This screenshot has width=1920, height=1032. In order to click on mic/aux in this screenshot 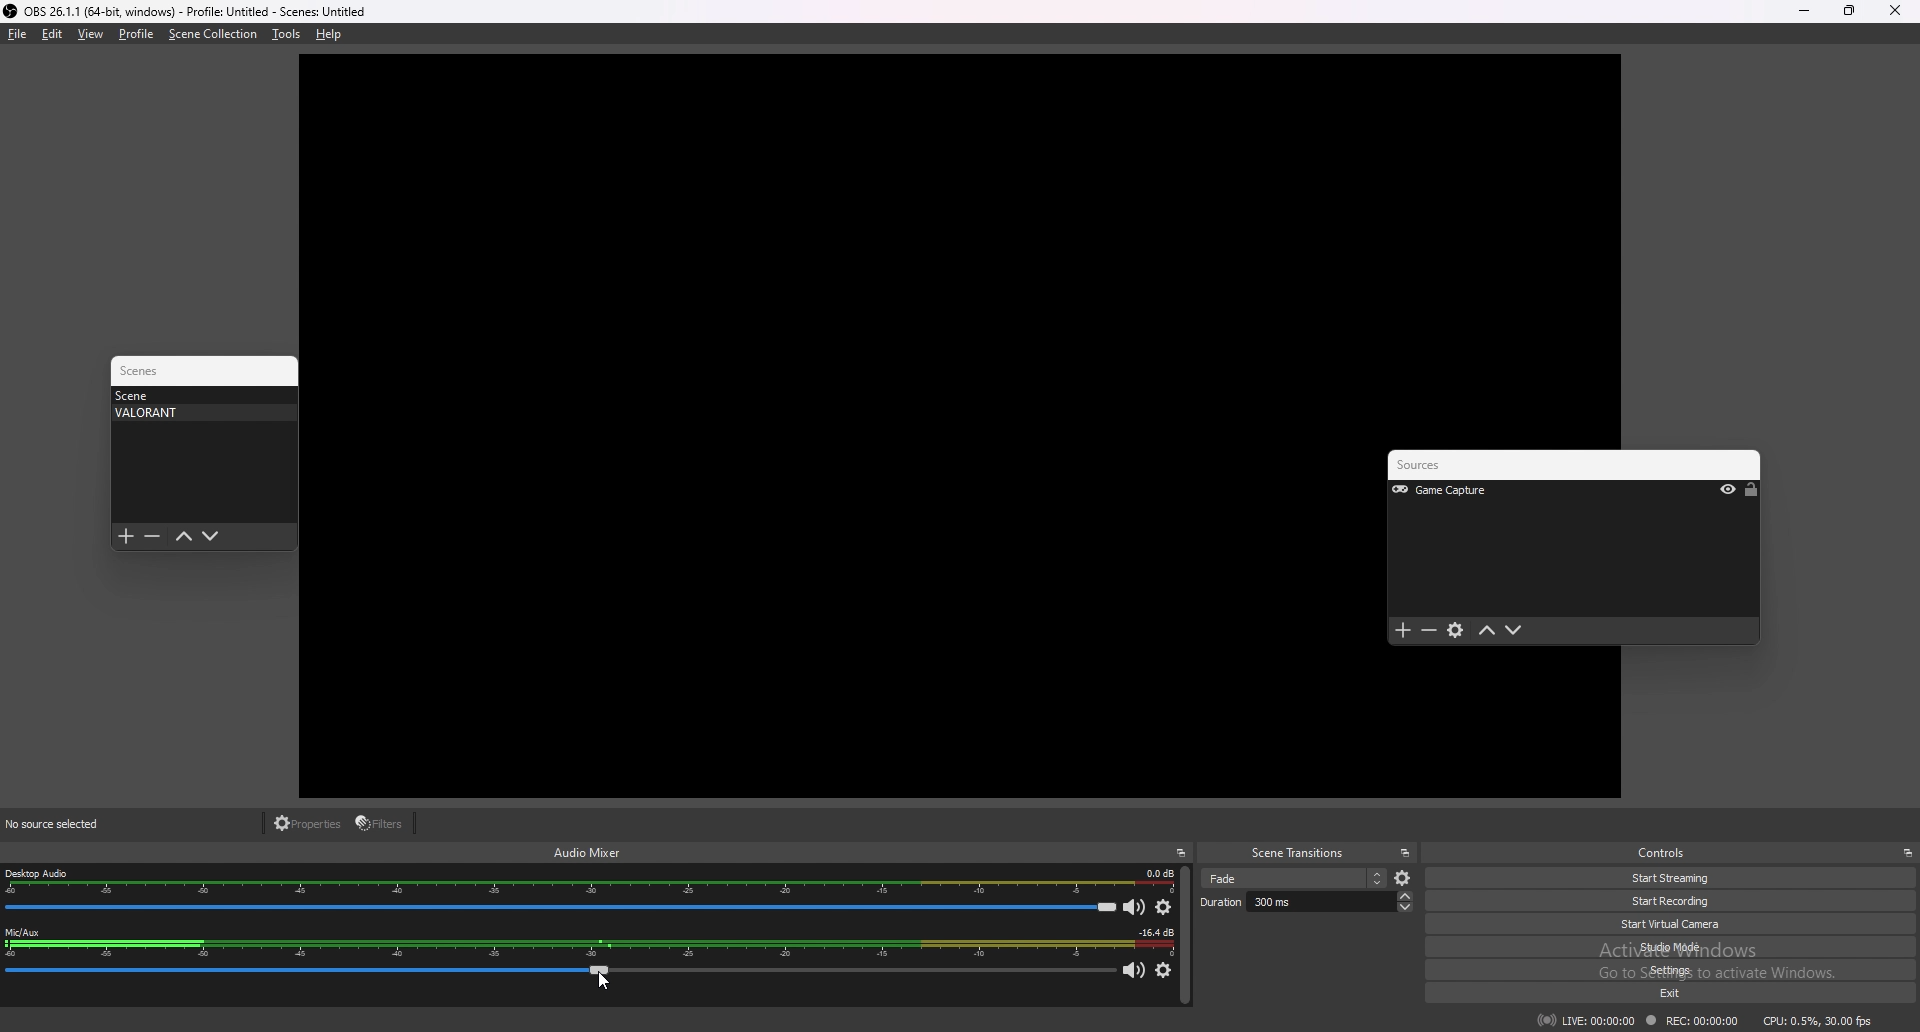, I will do `click(588, 944)`.